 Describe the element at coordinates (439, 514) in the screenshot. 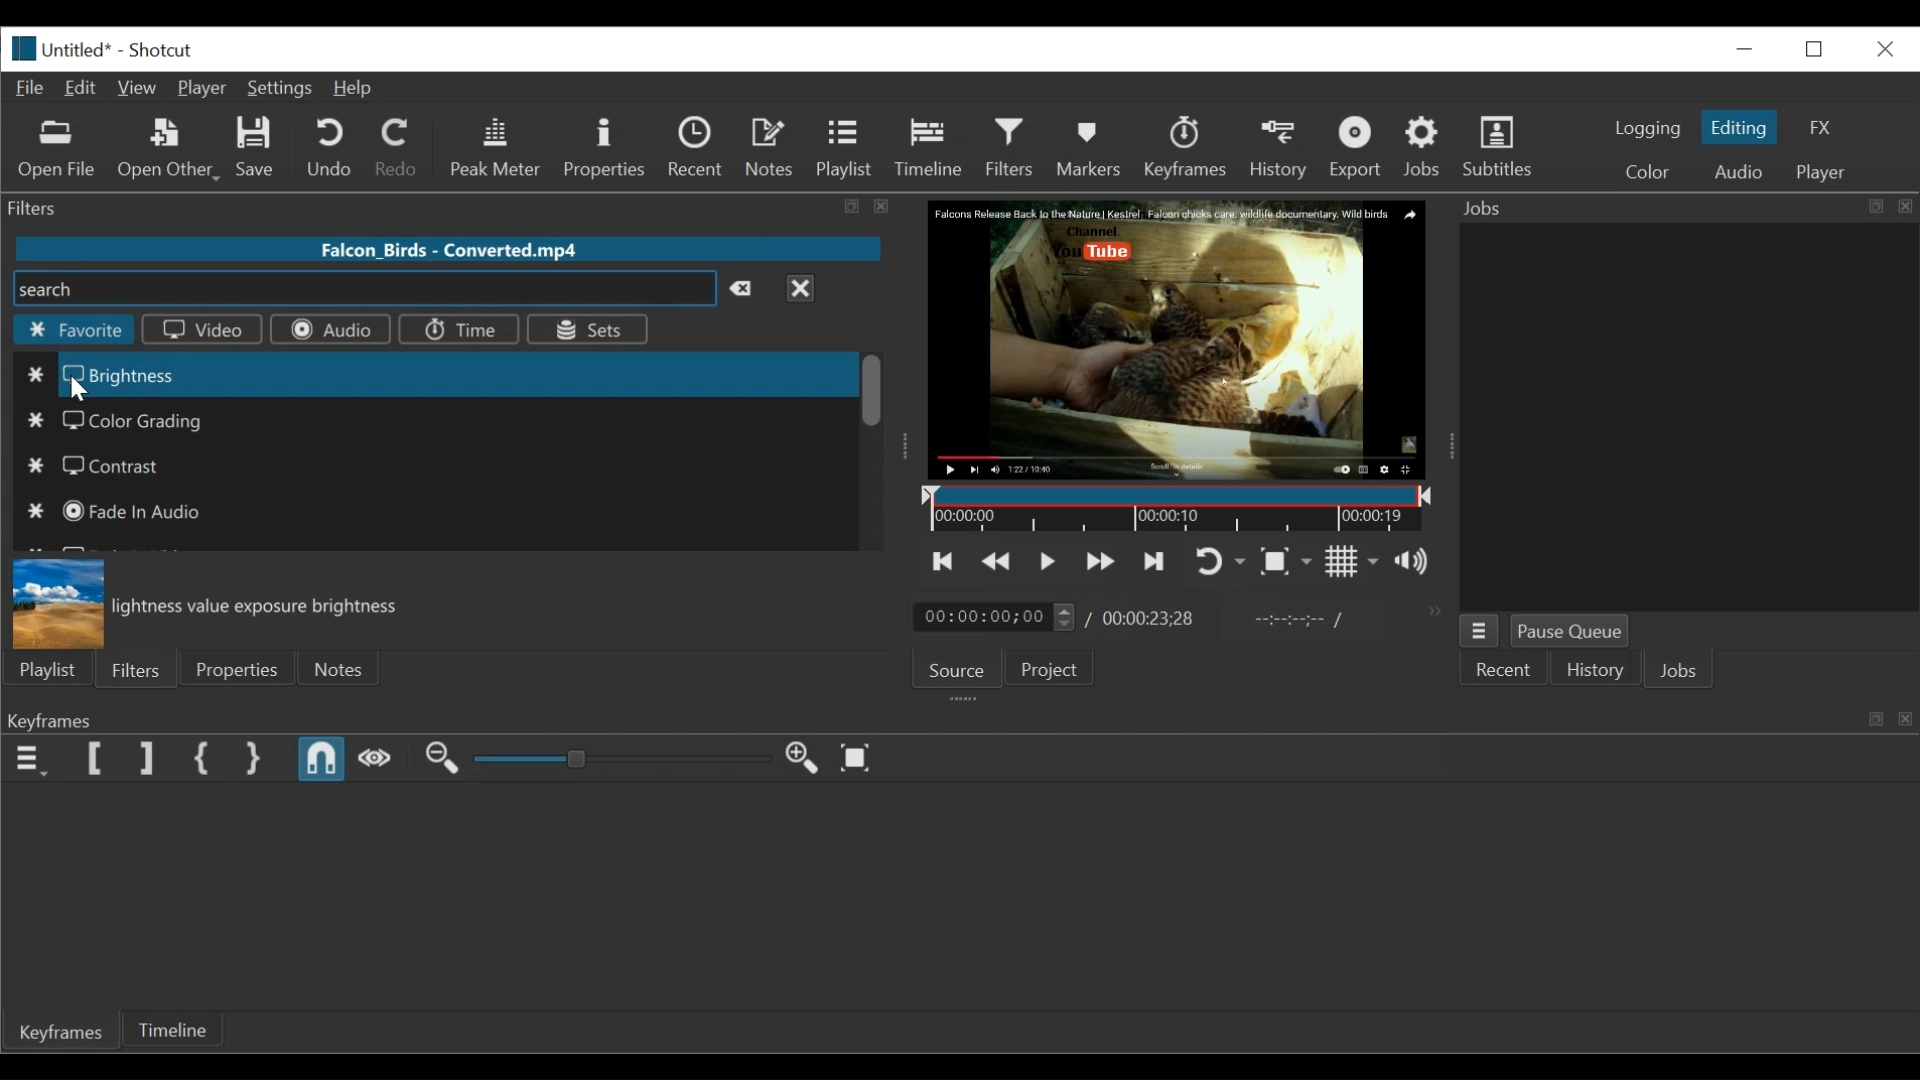

I see `Fade in Audio` at that location.